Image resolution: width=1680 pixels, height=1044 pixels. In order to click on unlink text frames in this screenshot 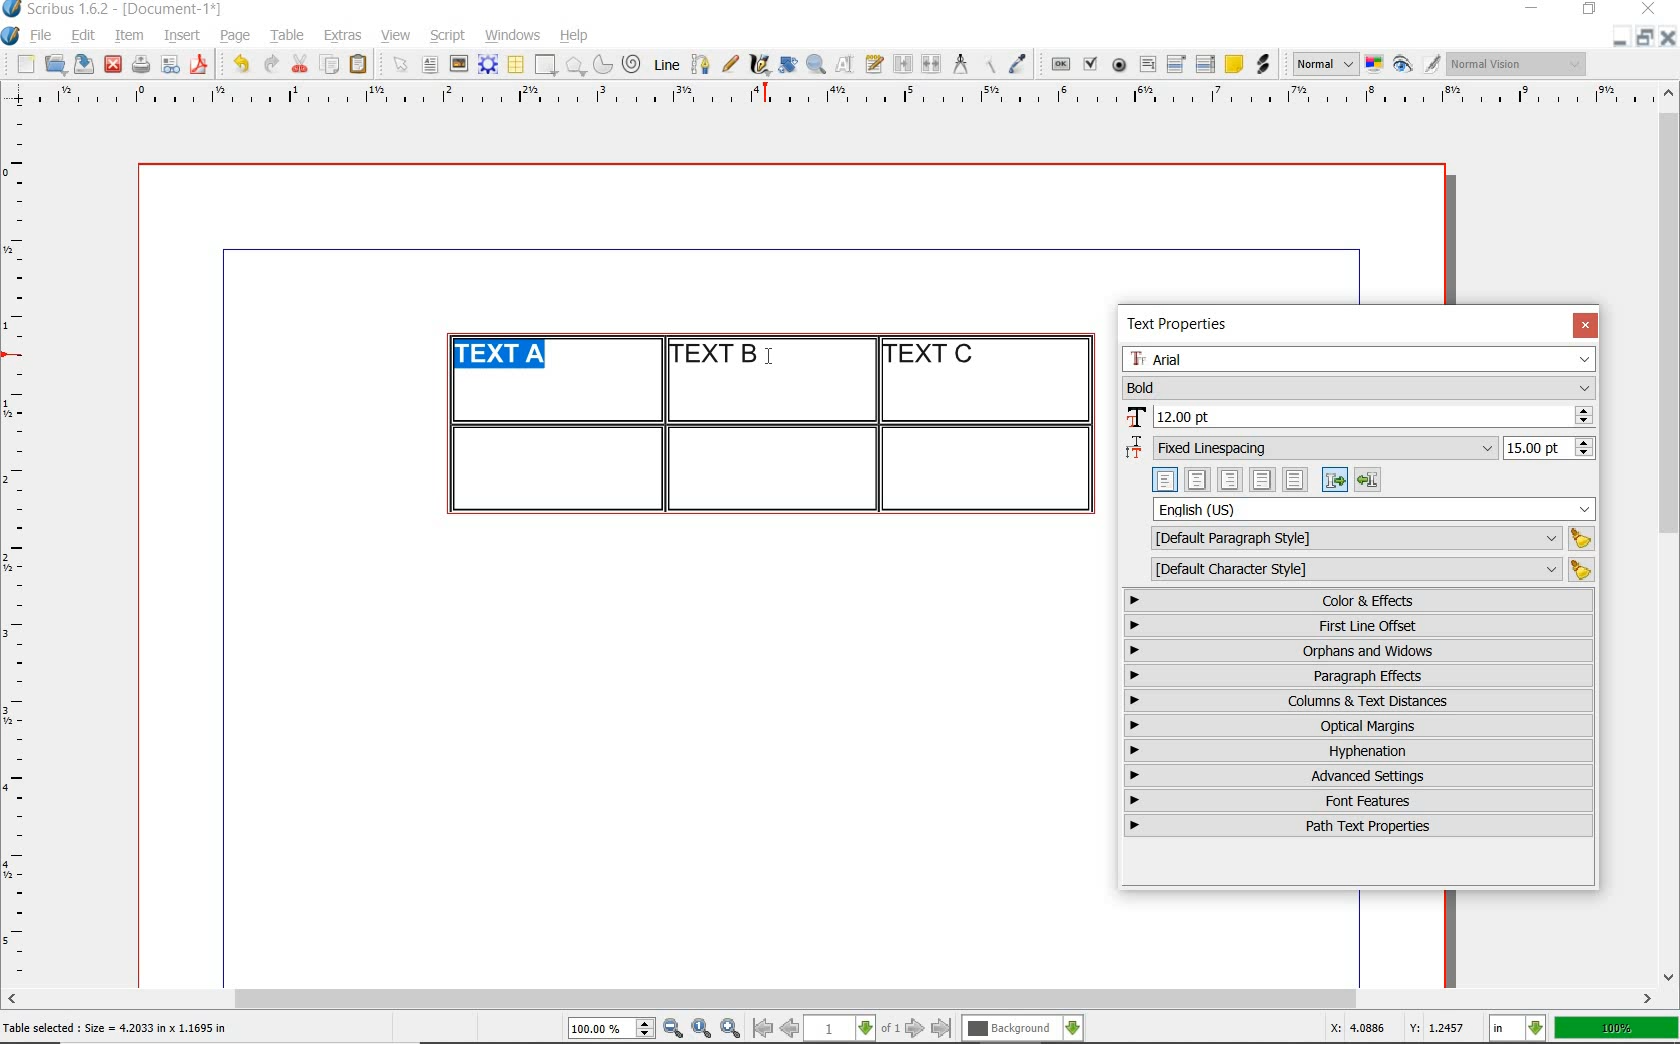, I will do `click(931, 65)`.